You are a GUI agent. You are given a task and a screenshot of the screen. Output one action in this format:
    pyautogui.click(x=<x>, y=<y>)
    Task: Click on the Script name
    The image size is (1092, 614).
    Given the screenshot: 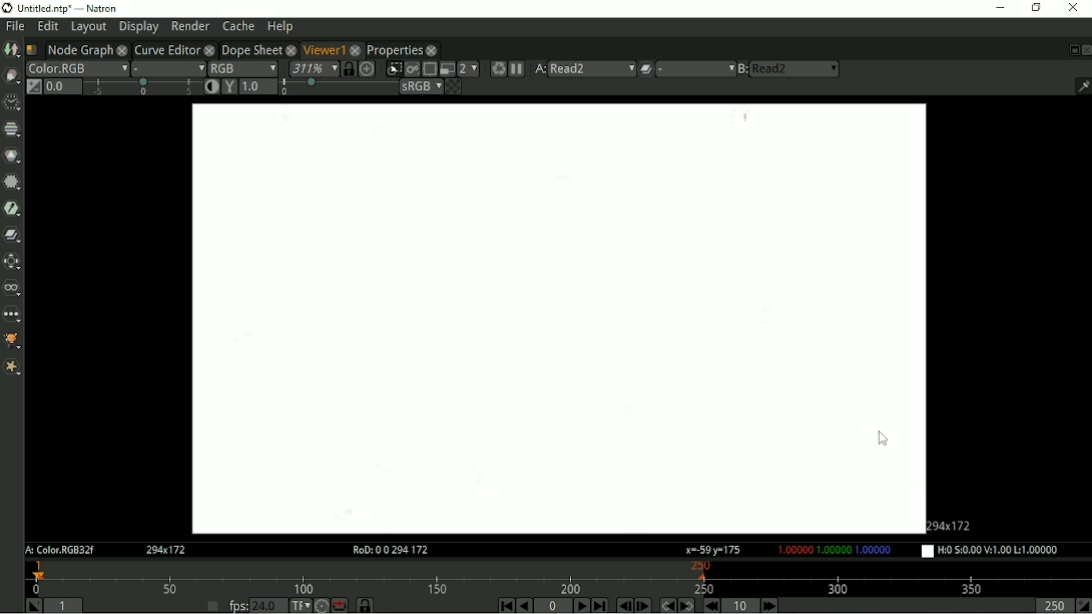 What is the action you would take?
    pyautogui.click(x=31, y=49)
    